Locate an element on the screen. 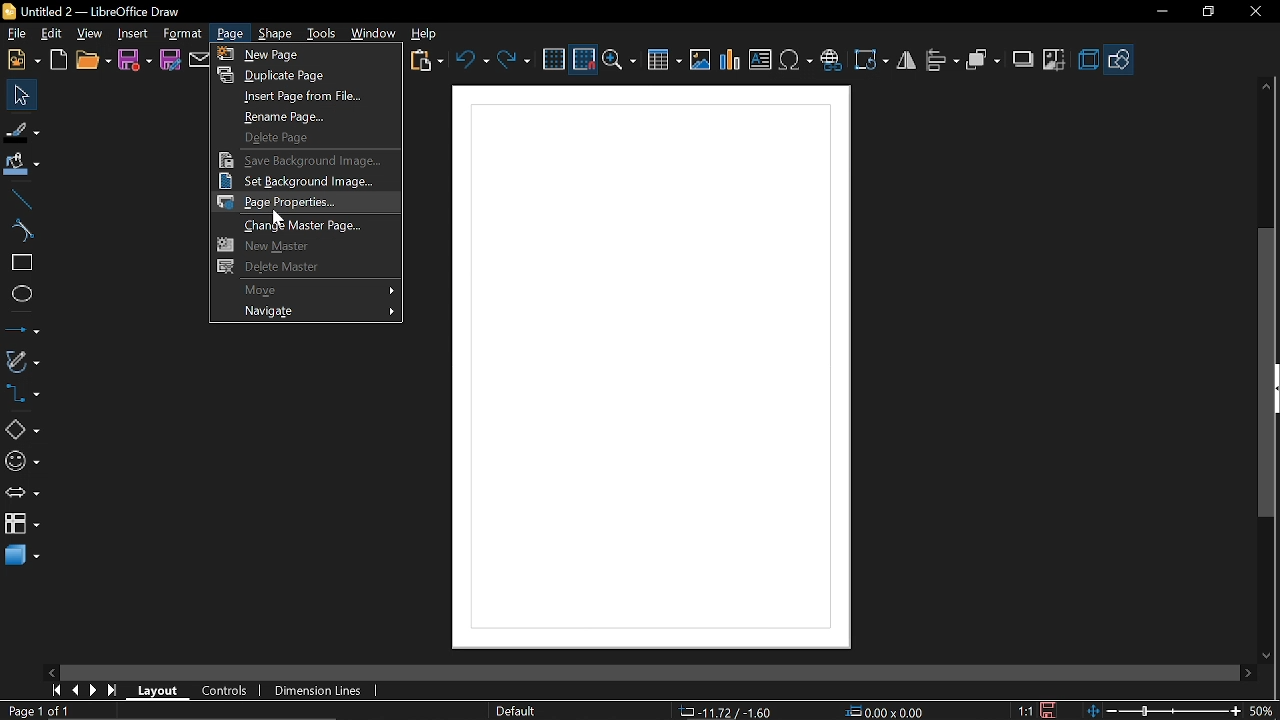 Image resolution: width=1280 pixels, height=720 pixels. Insert is located at coordinates (134, 34).